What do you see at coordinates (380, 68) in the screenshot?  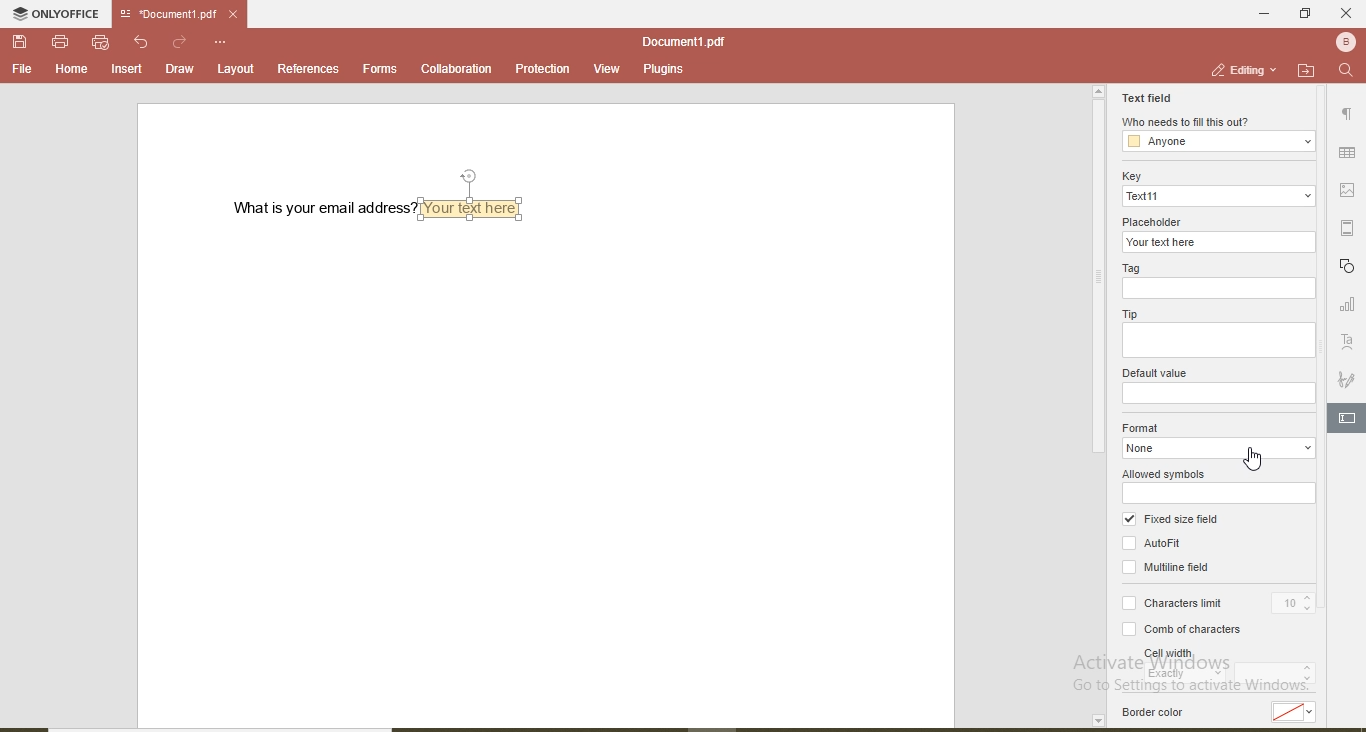 I see `forms` at bounding box center [380, 68].